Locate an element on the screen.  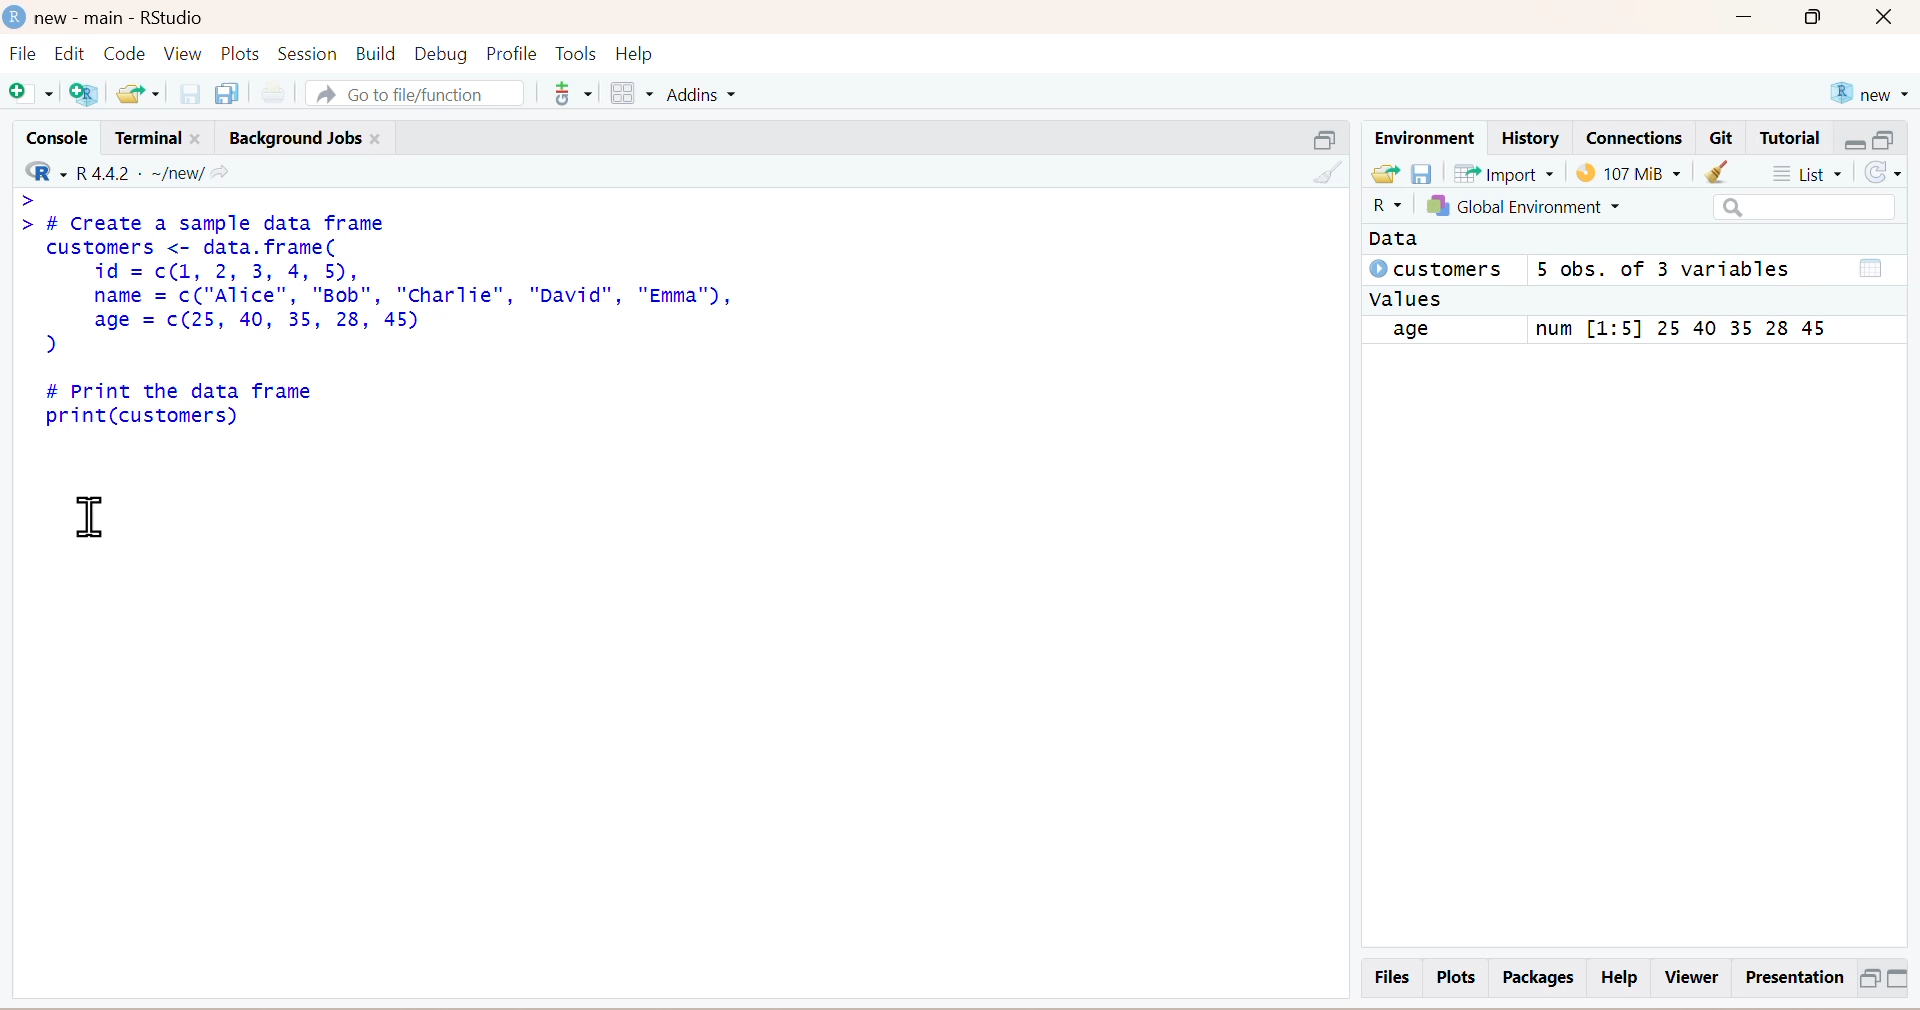
values is located at coordinates (1408, 300).